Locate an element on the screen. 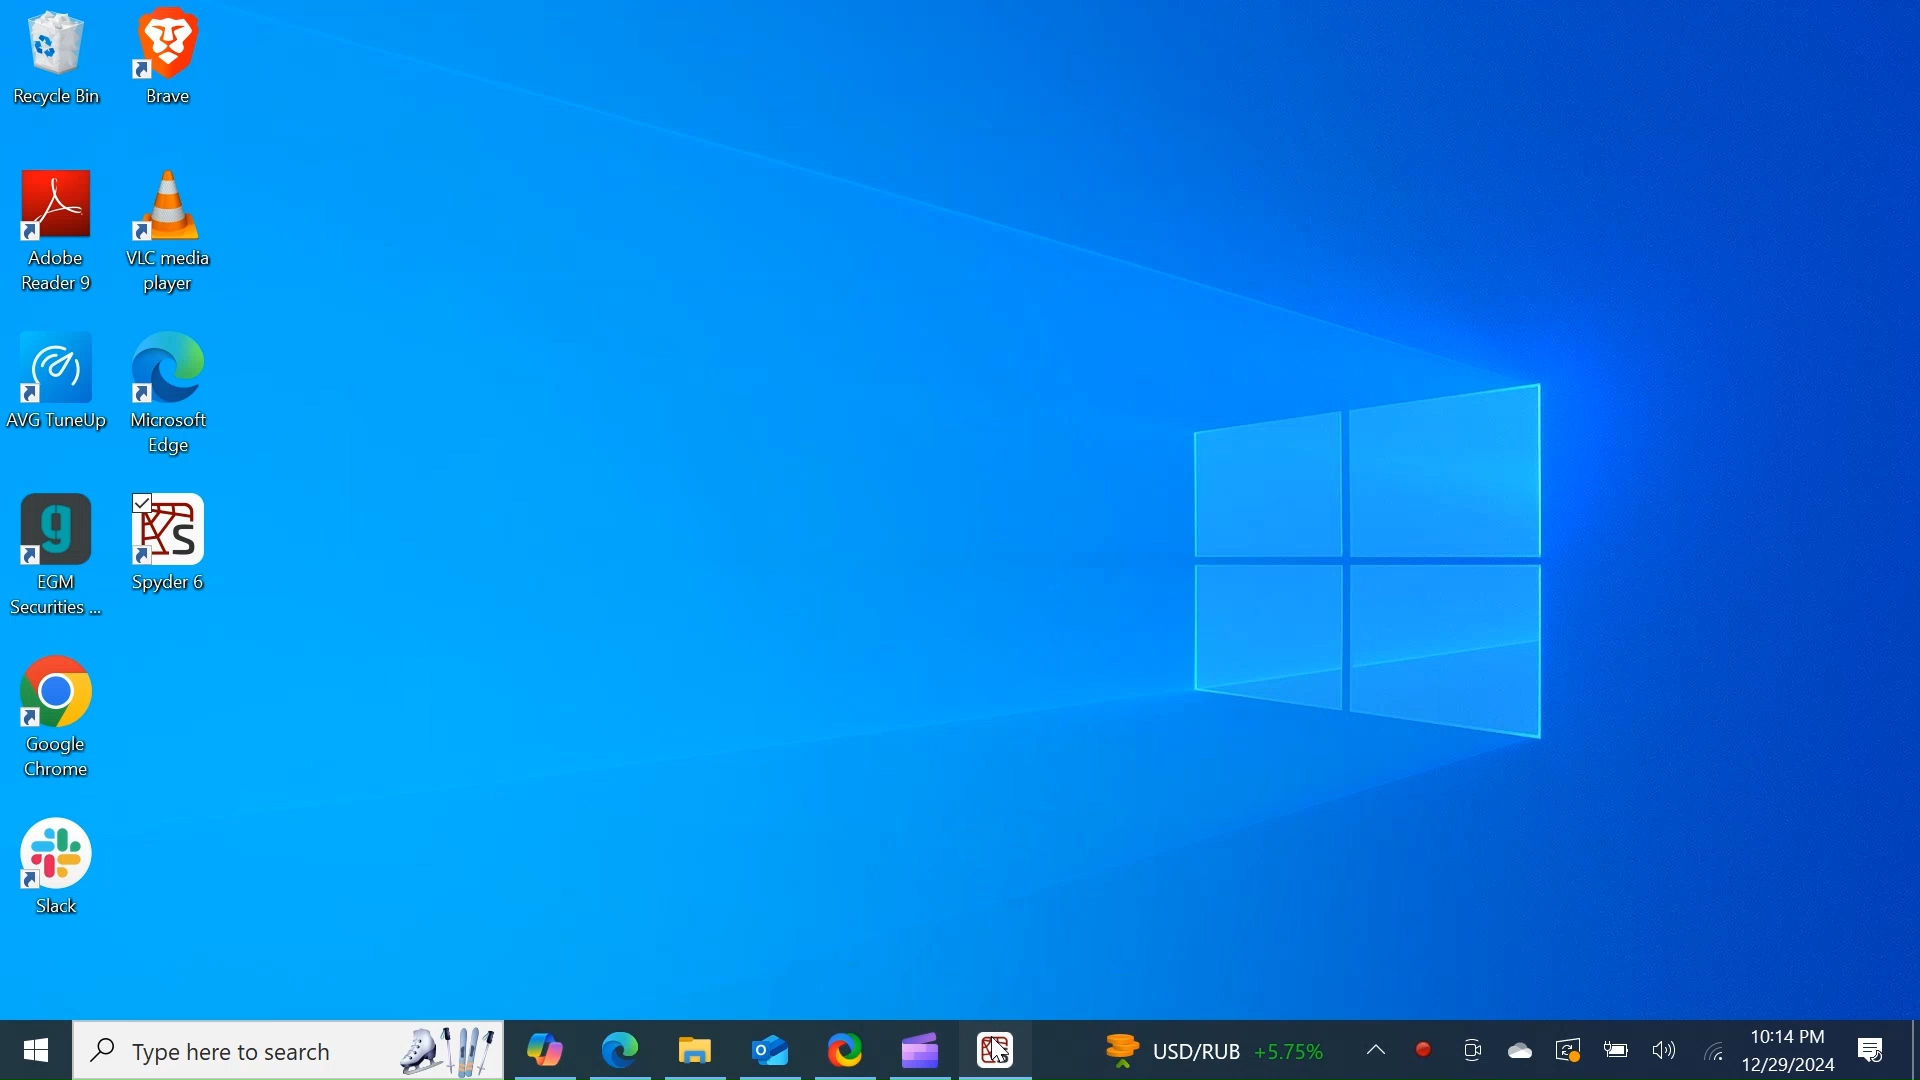 This screenshot has width=1920, height=1080. Speaker is located at coordinates (1663, 1047).